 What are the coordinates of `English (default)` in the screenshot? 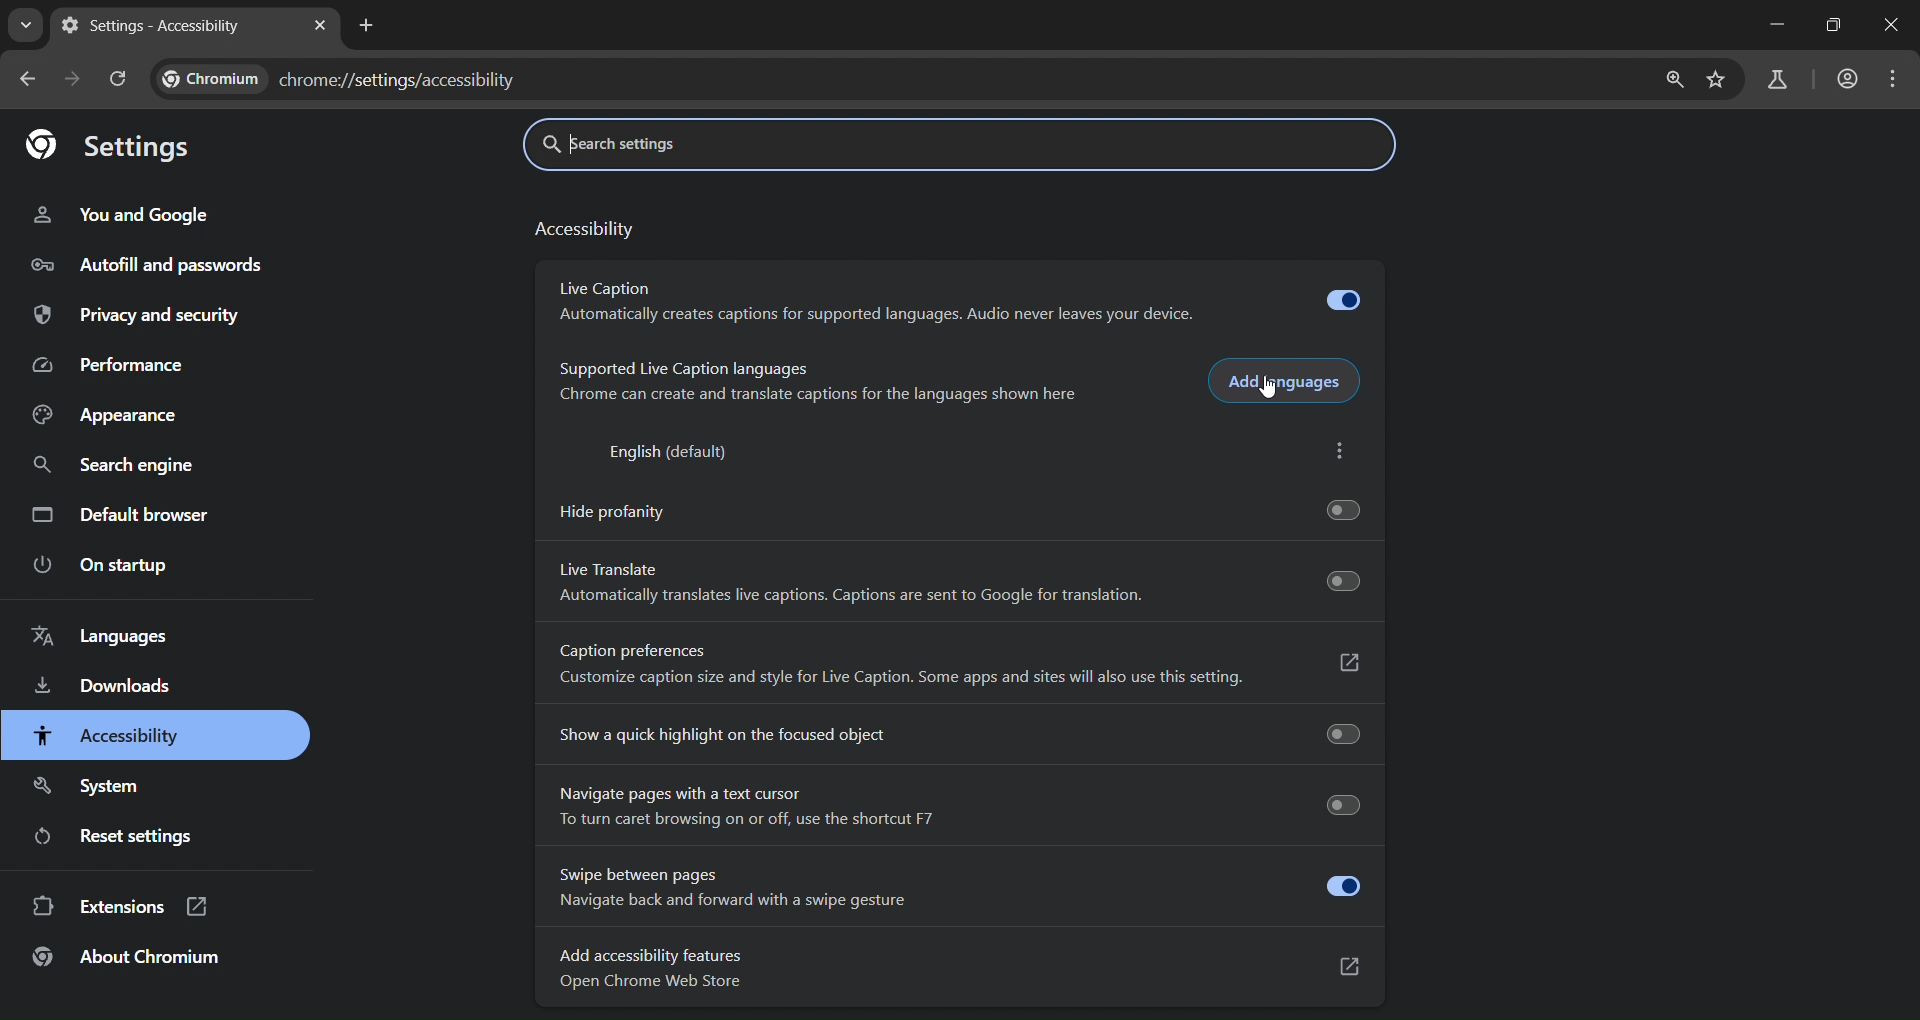 It's located at (671, 451).